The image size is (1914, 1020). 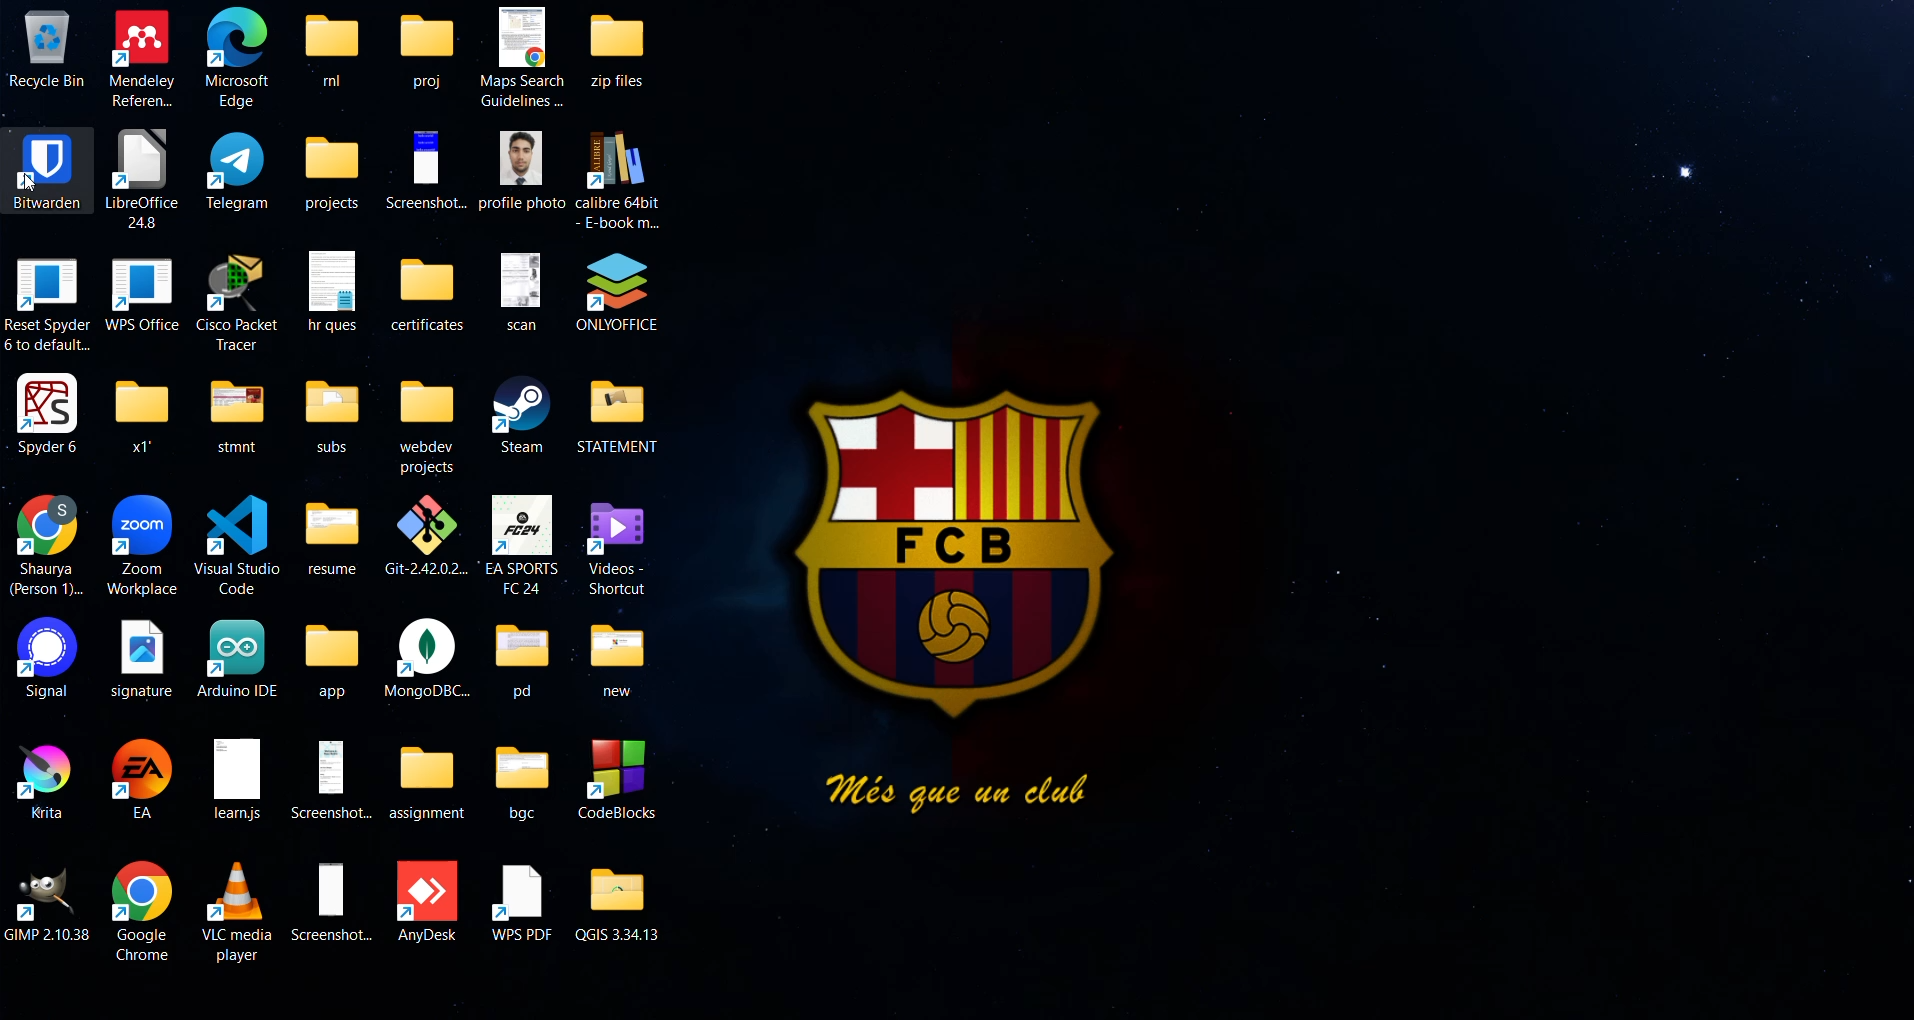 What do you see at coordinates (528, 659) in the screenshot?
I see `pd` at bounding box center [528, 659].